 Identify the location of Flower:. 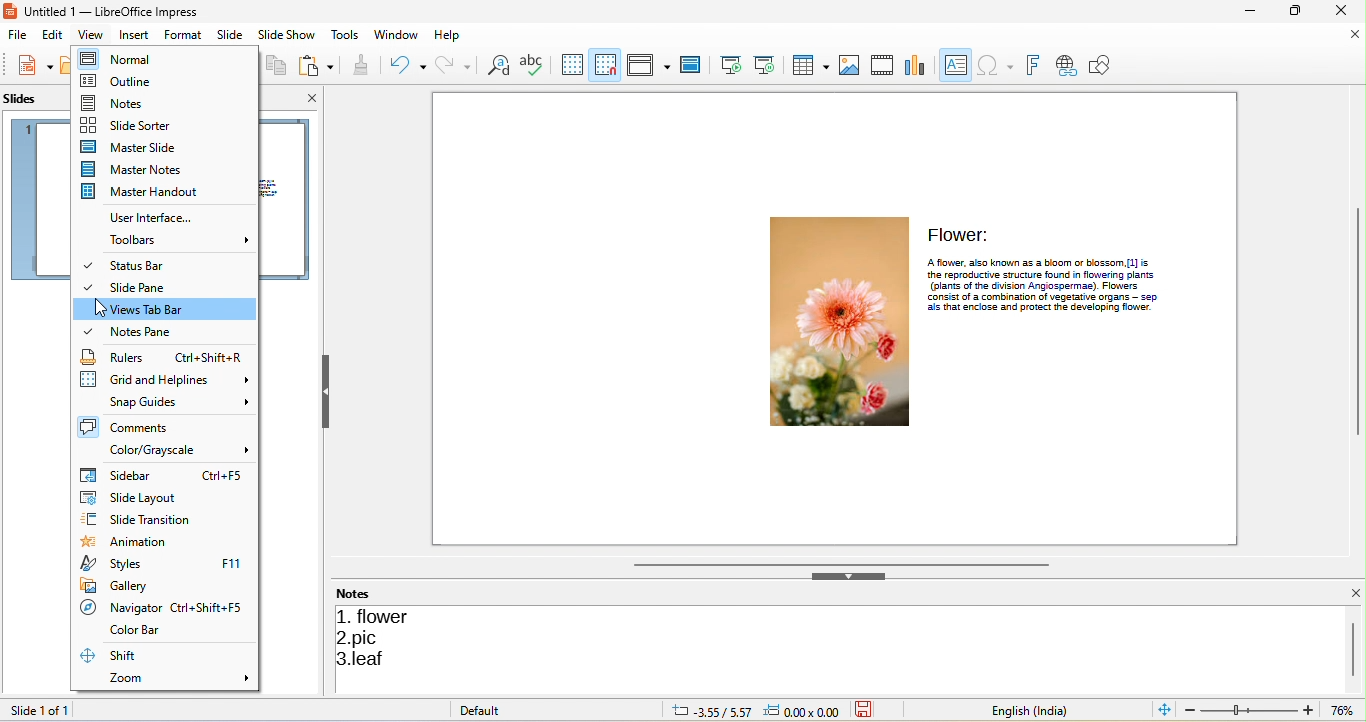
(963, 233).